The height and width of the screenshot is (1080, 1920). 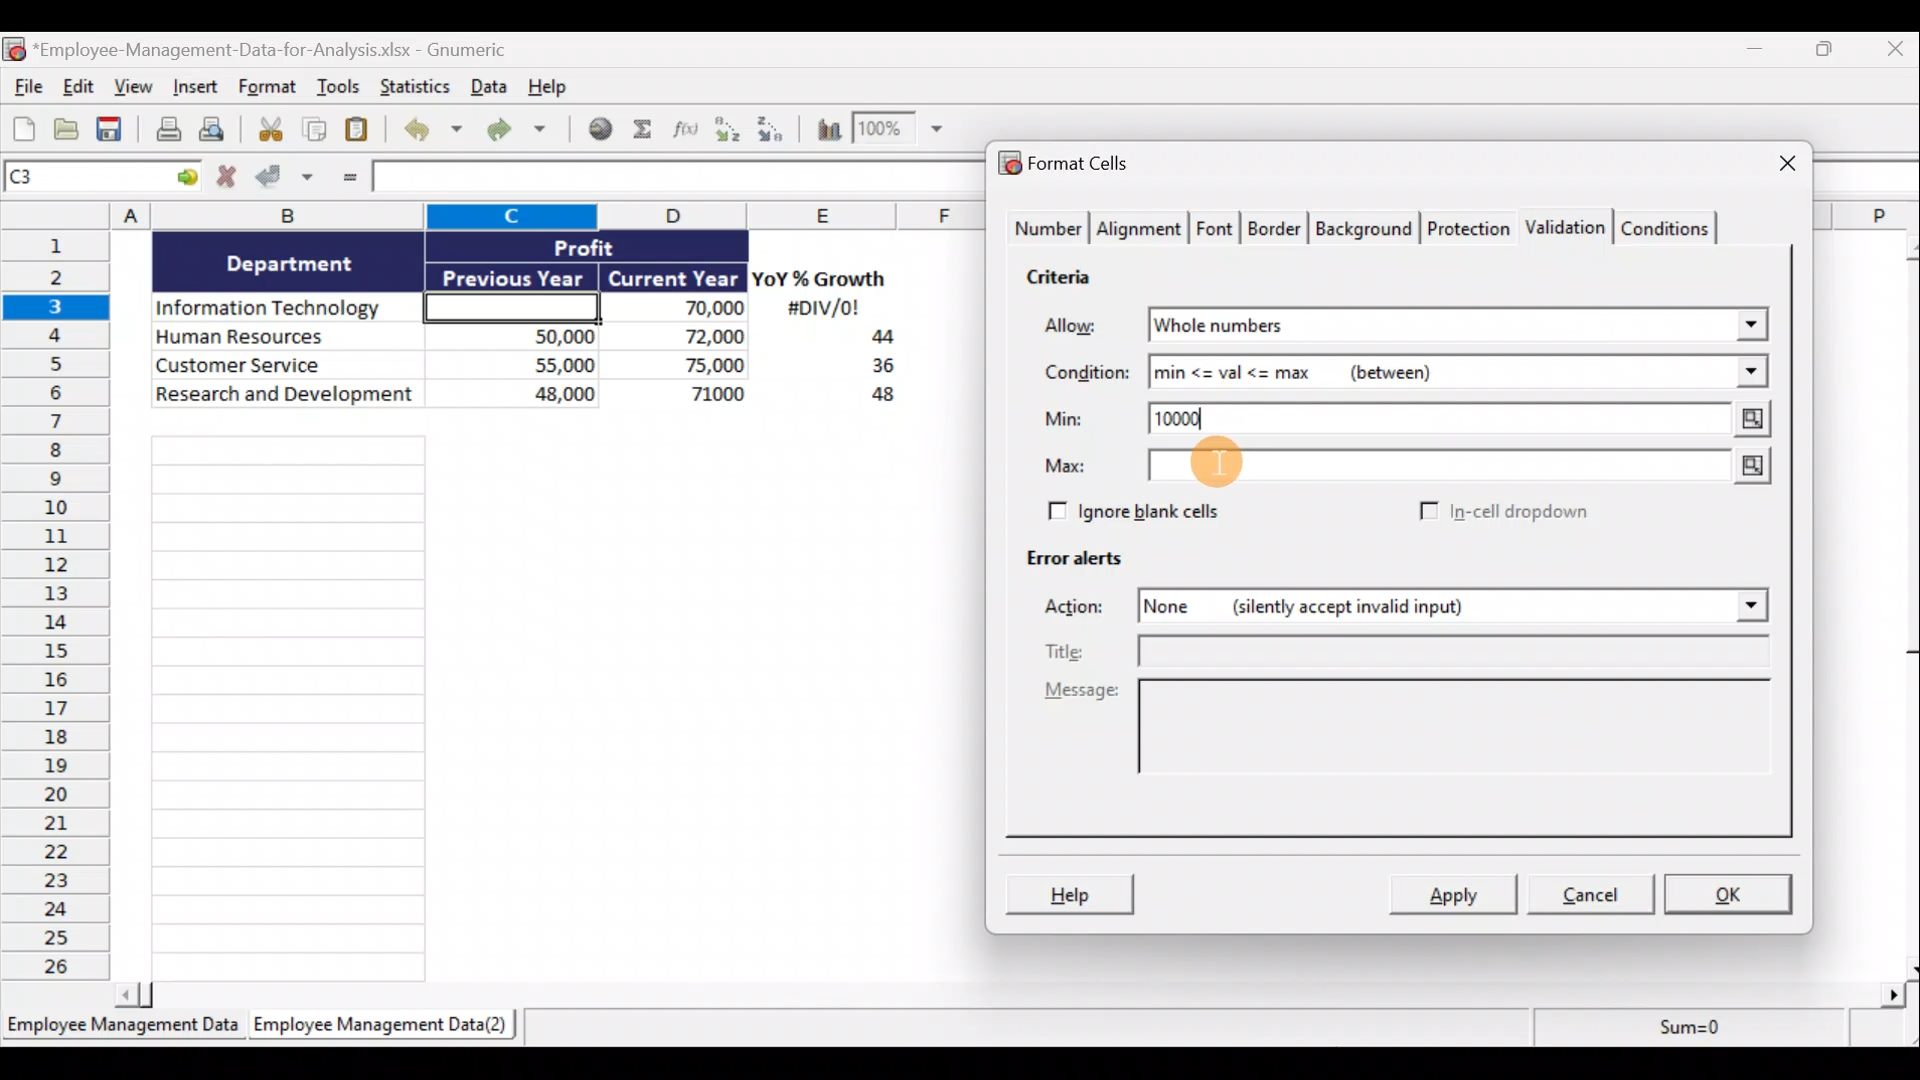 What do you see at coordinates (413, 86) in the screenshot?
I see `Statistics` at bounding box center [413, 86].